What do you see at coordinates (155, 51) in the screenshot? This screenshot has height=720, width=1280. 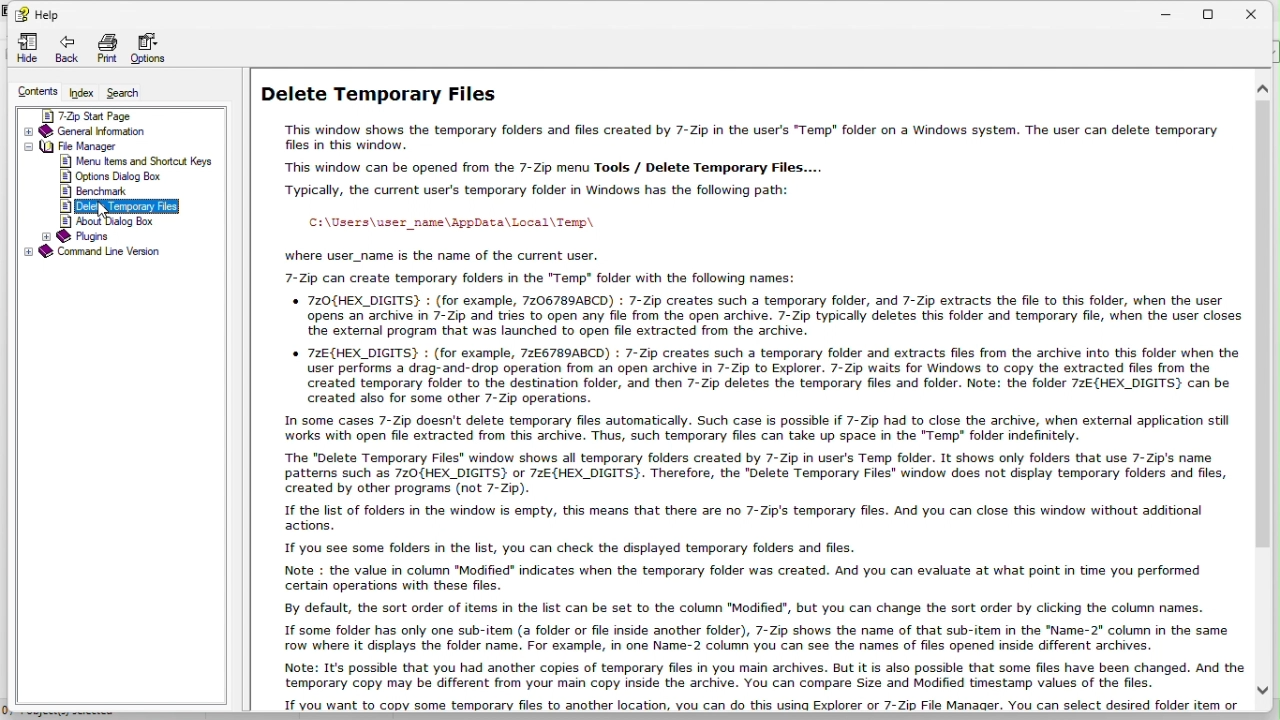 I see `options` at bounding box center [155, 51].